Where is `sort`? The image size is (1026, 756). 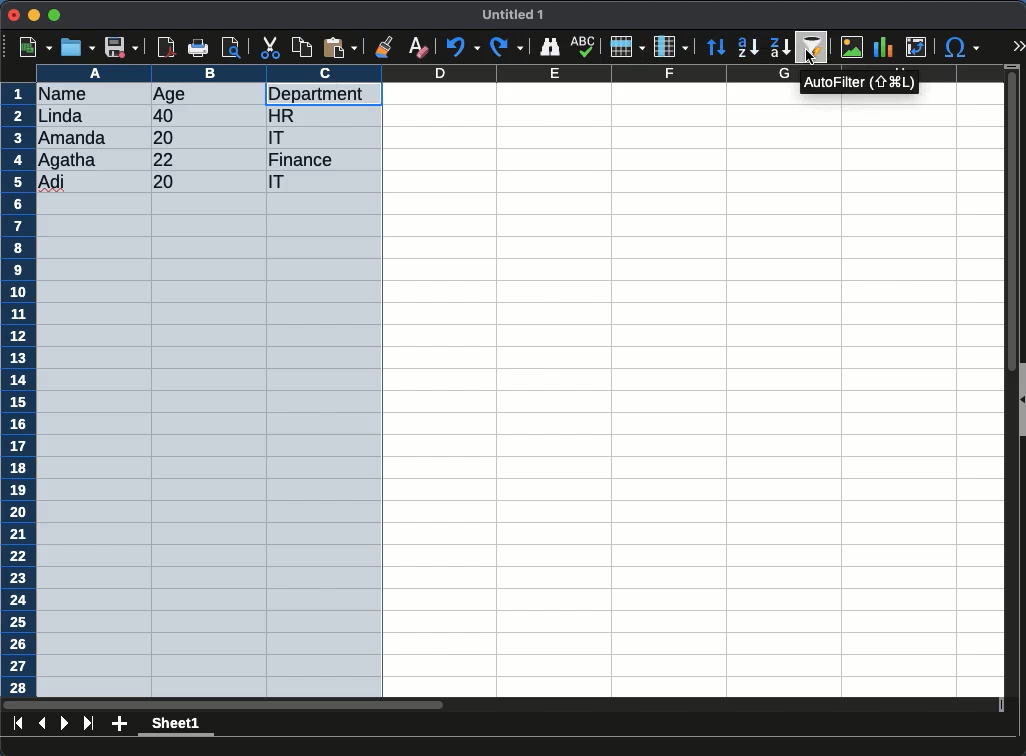
sort is located at coordinates (718, 47).